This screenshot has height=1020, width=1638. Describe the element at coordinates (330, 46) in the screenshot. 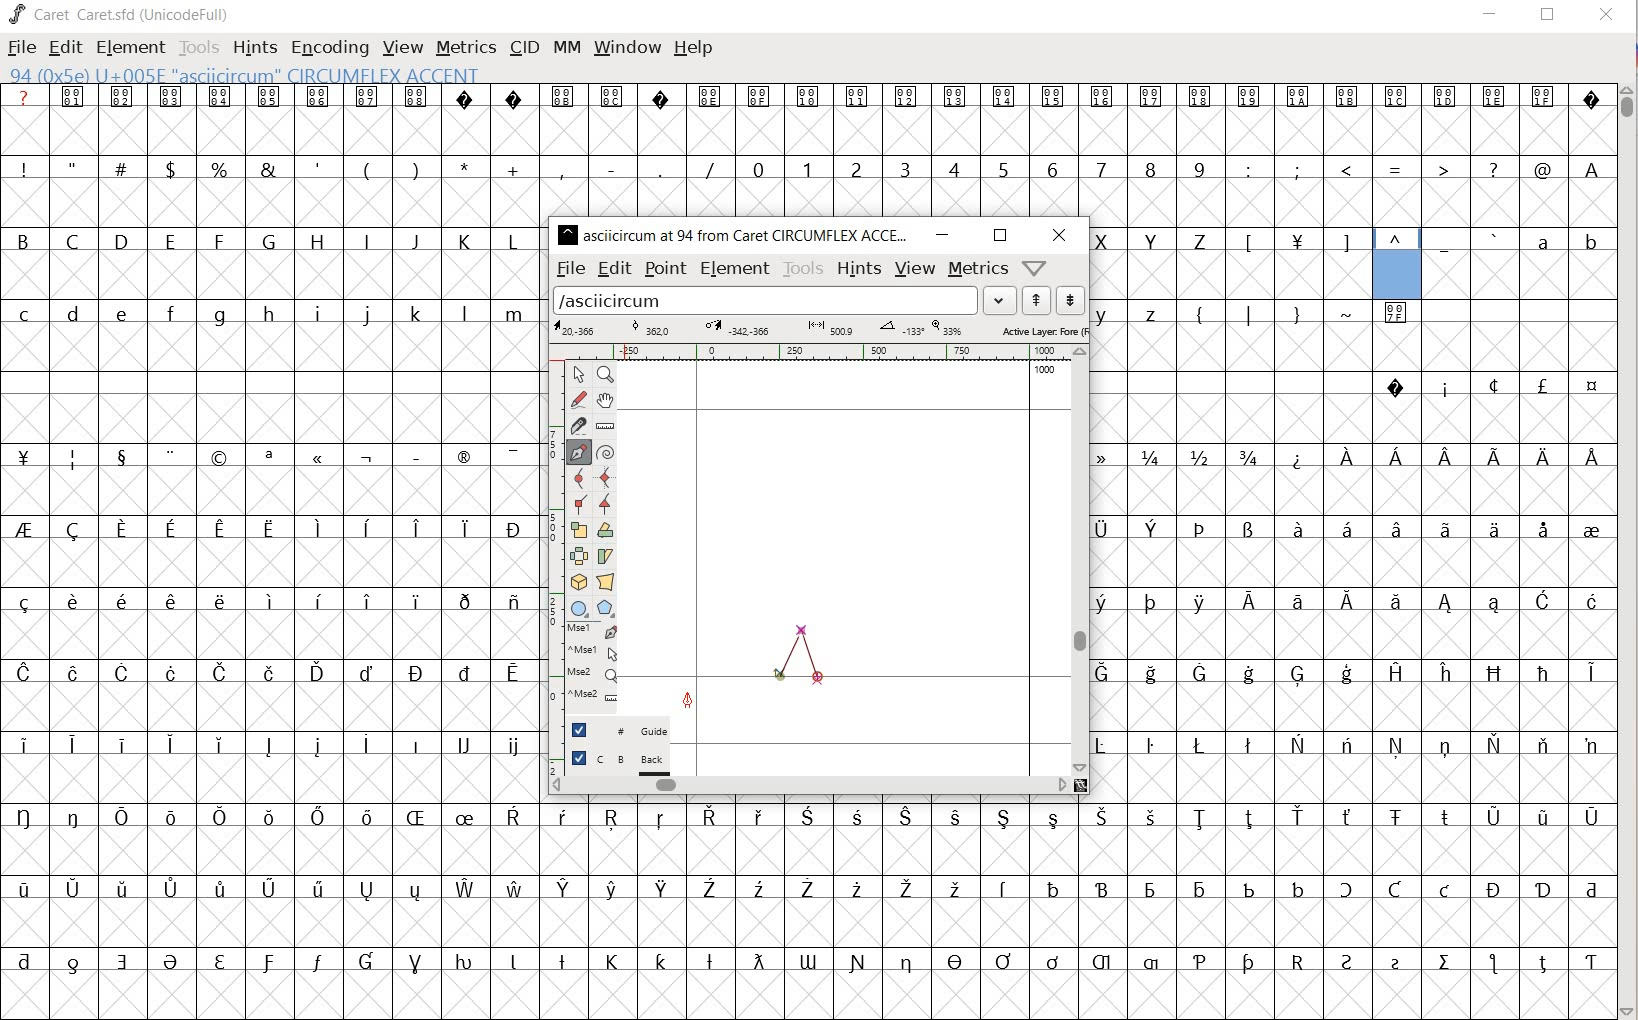

I see `ENCODING` at that location.